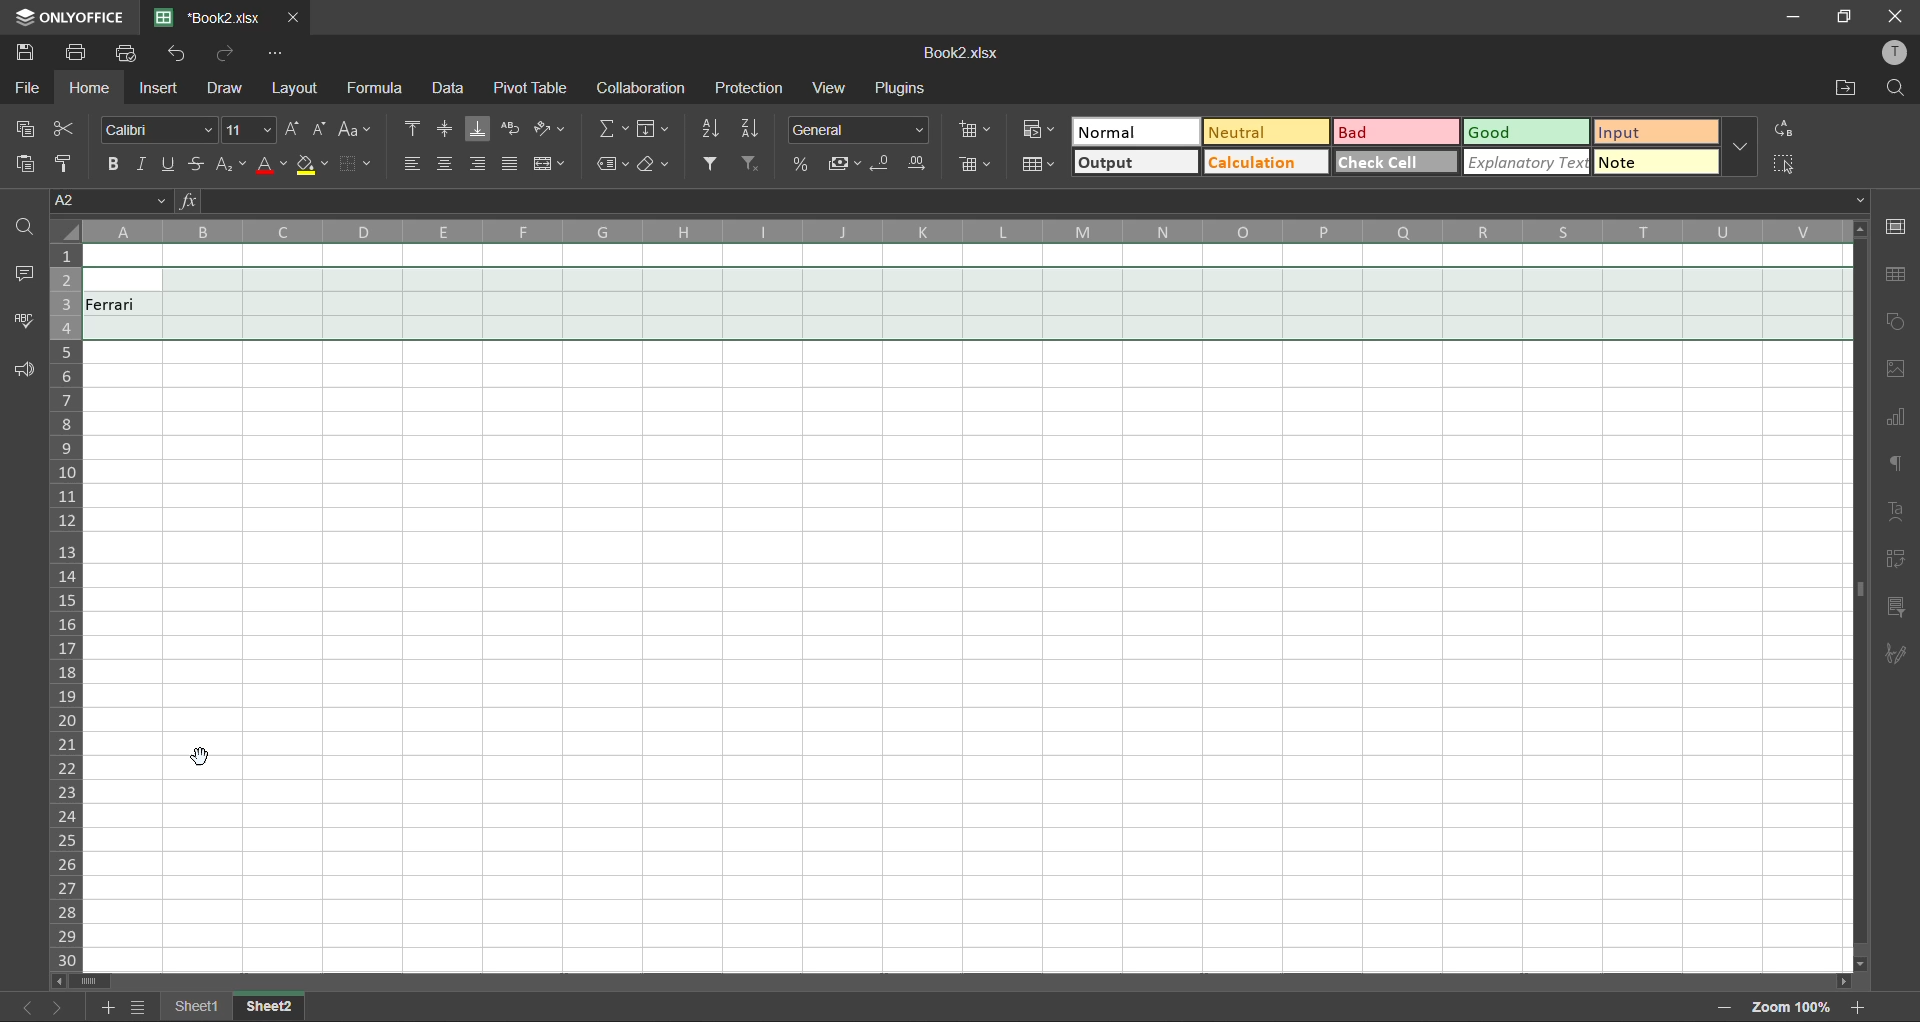 This screenshot has width=1920, height=1022. Describe the element at coordinates (225, 53) in the screenshot. I see `redo` at that location.